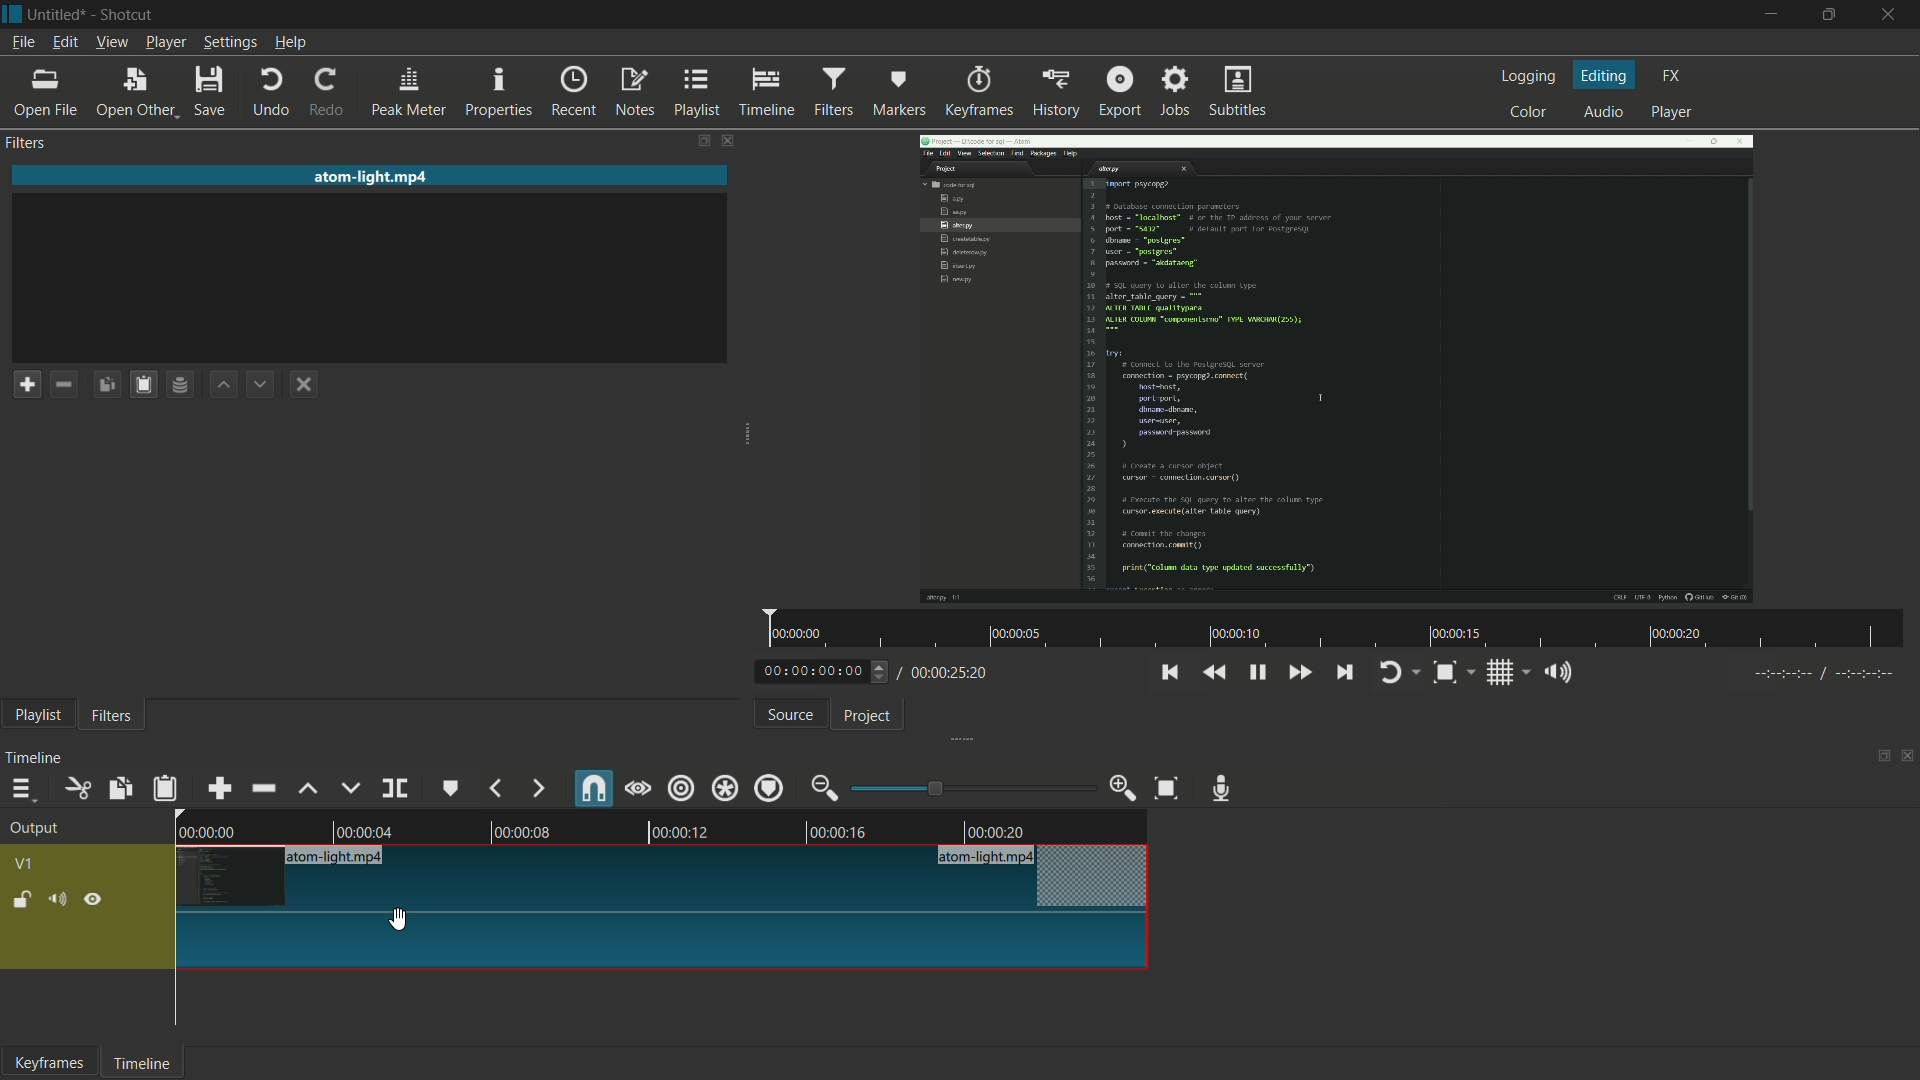  Describe the element at coordinates (57, 900) in the screenshot. I see `mute` at that location.